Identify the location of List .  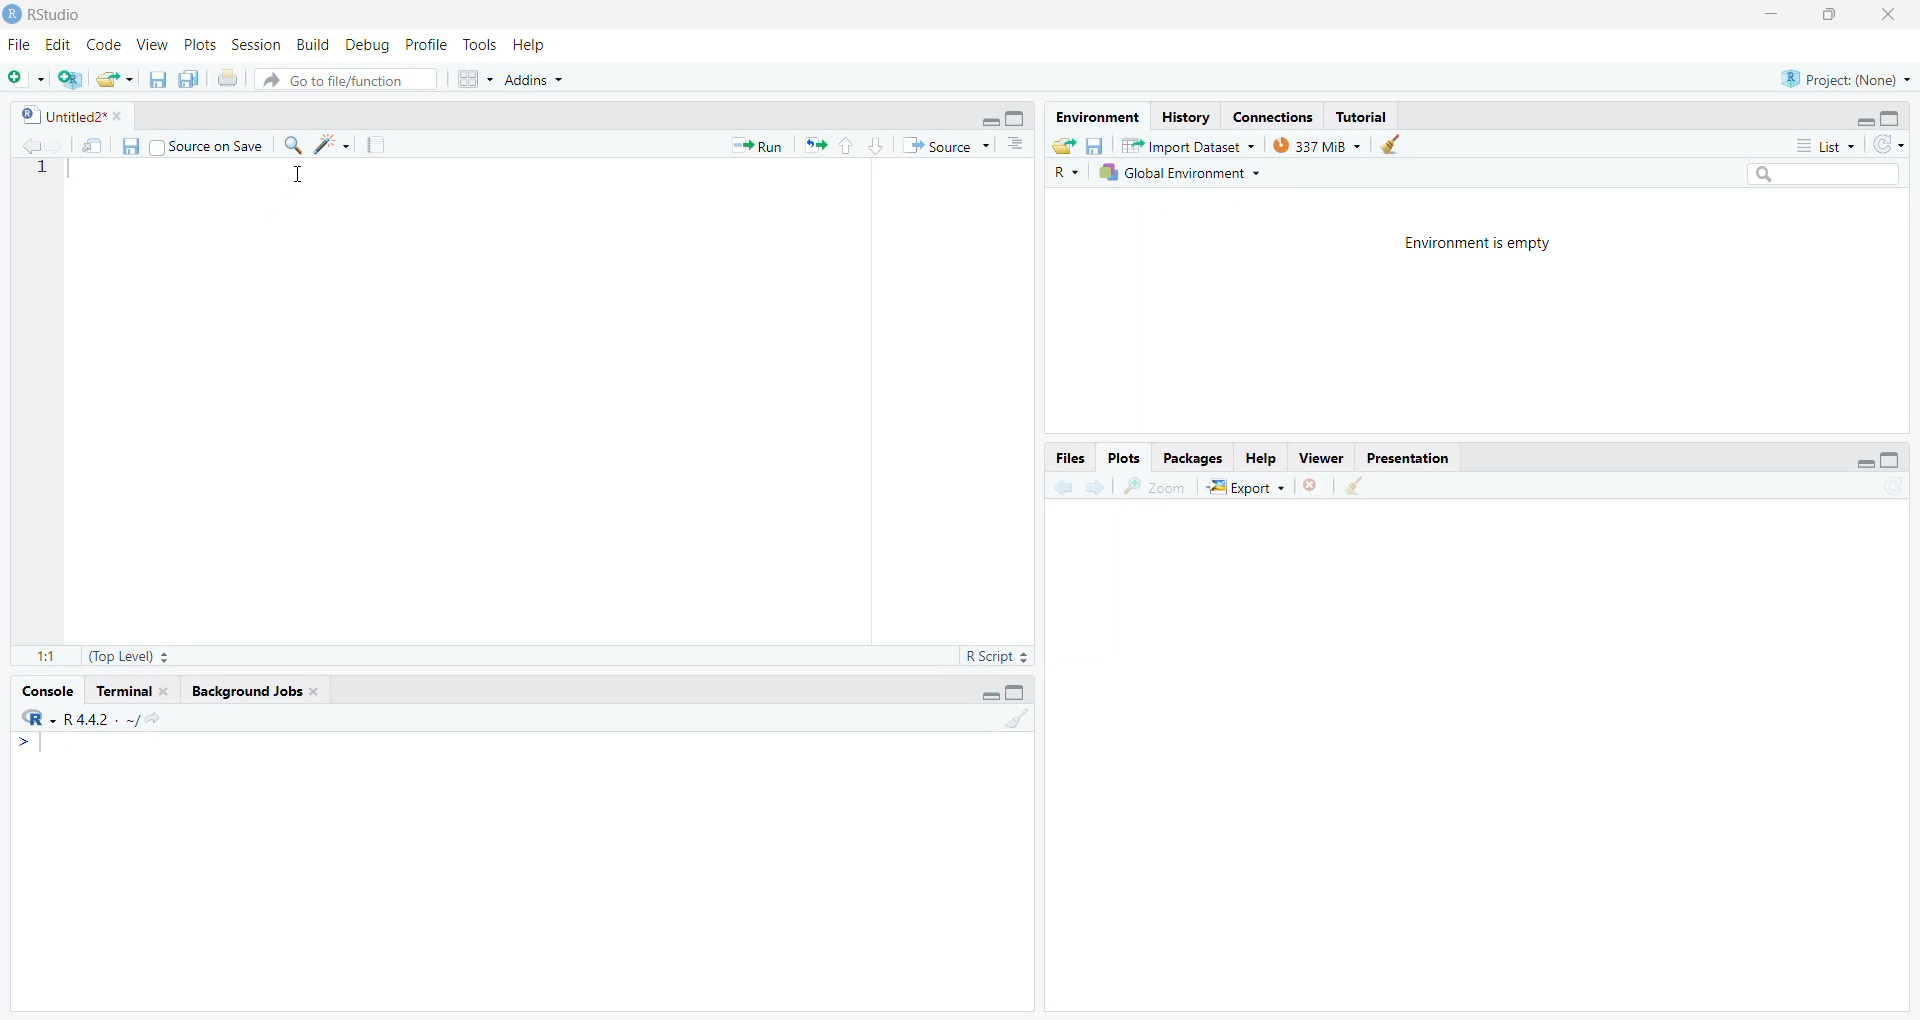
(1827, 147).